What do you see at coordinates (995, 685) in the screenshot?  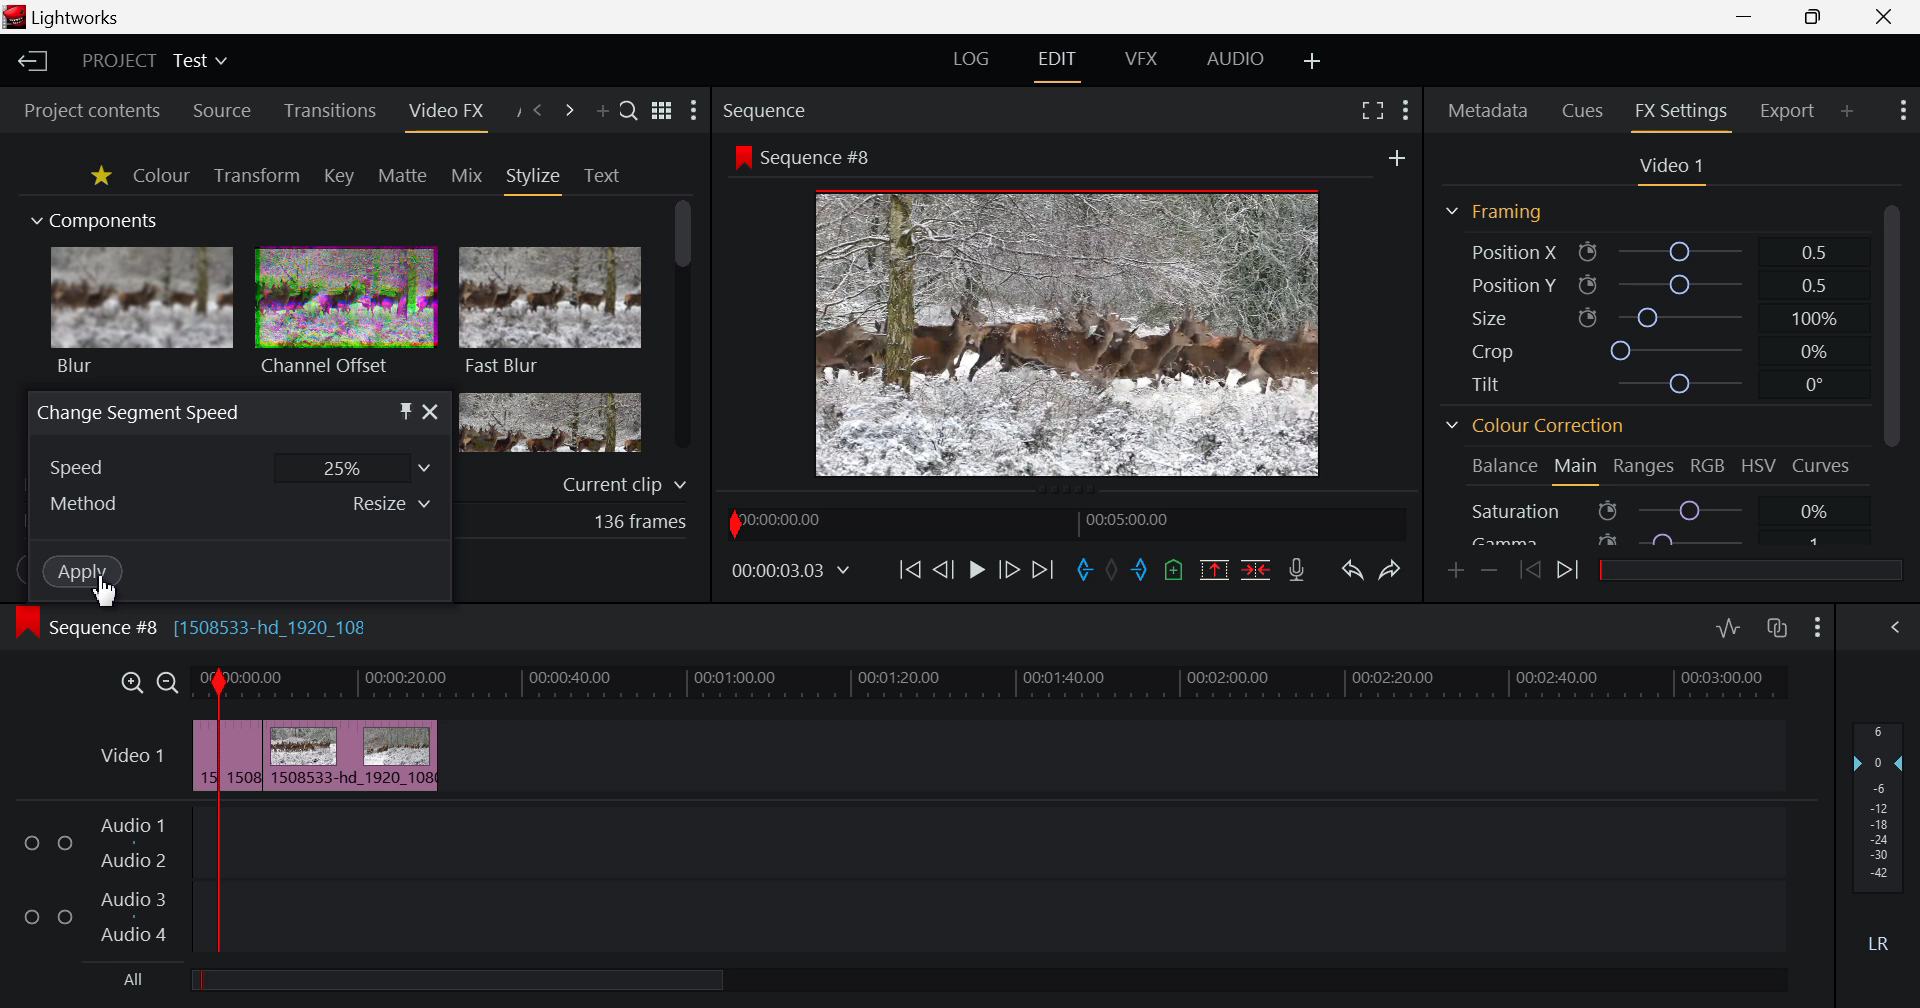 I see `Timeline Track` at bounding box center [995, 685].